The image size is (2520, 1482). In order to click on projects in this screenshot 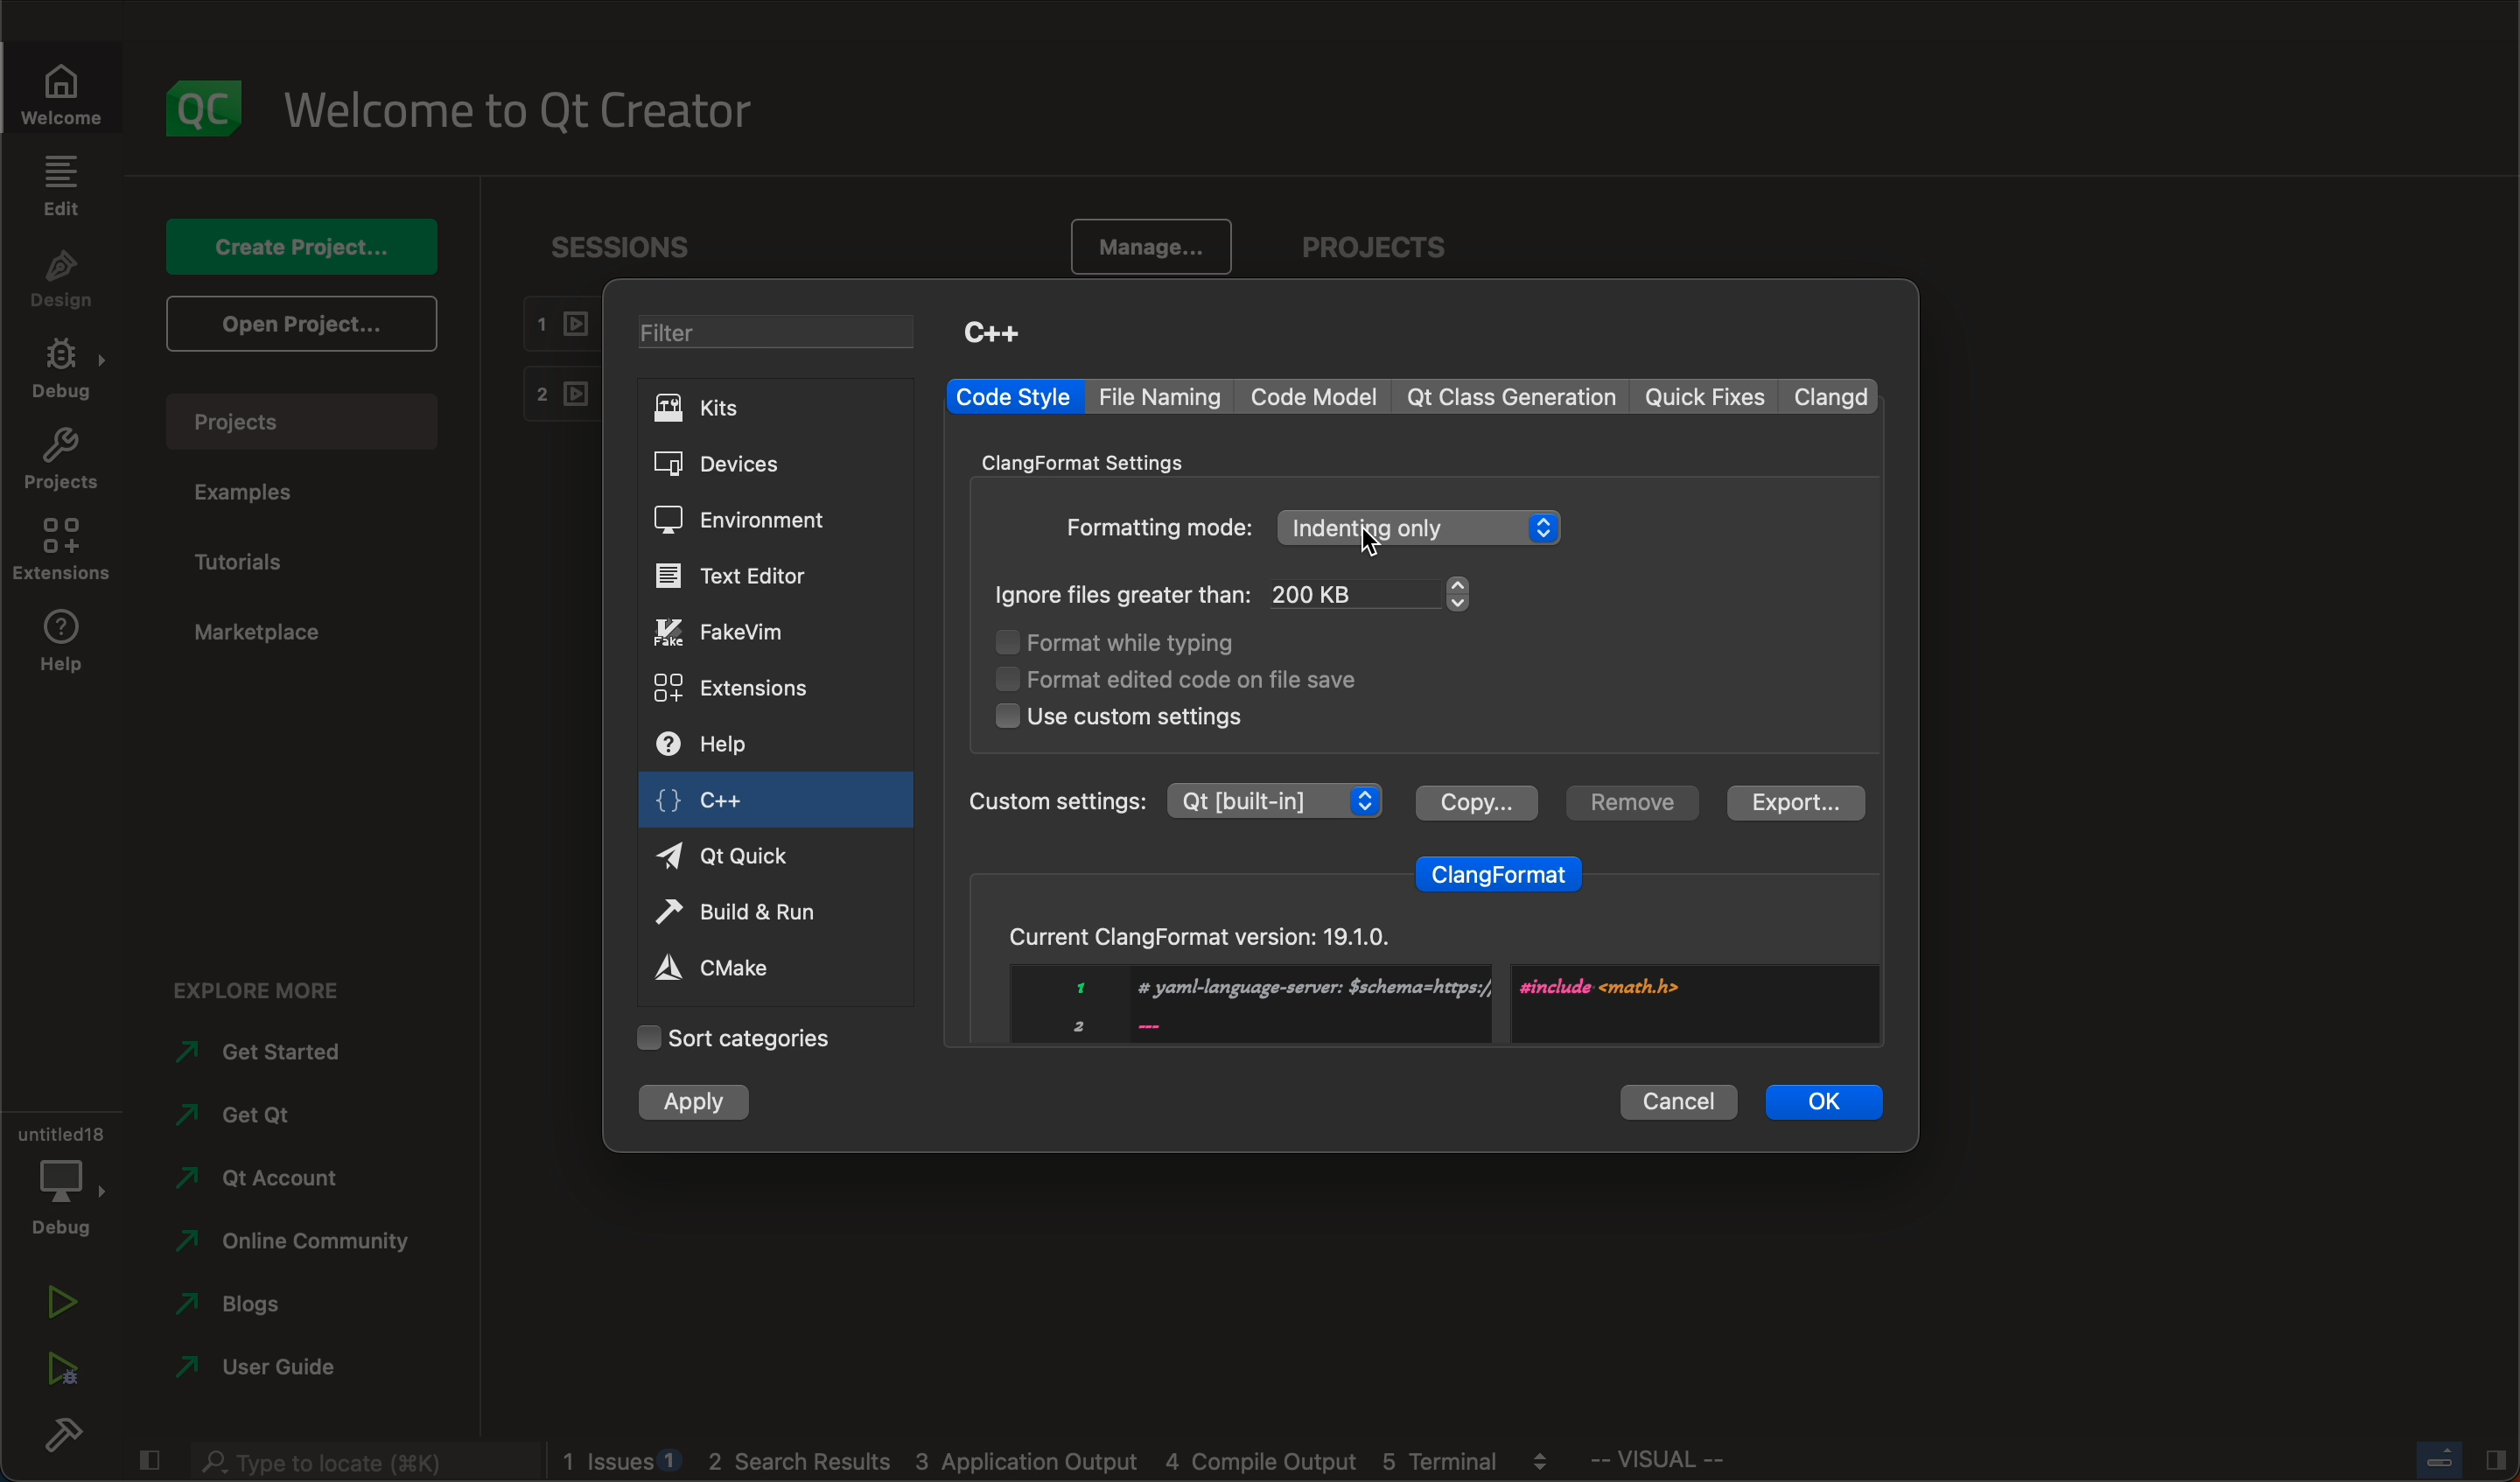, I will do `click(1385, 250)`.